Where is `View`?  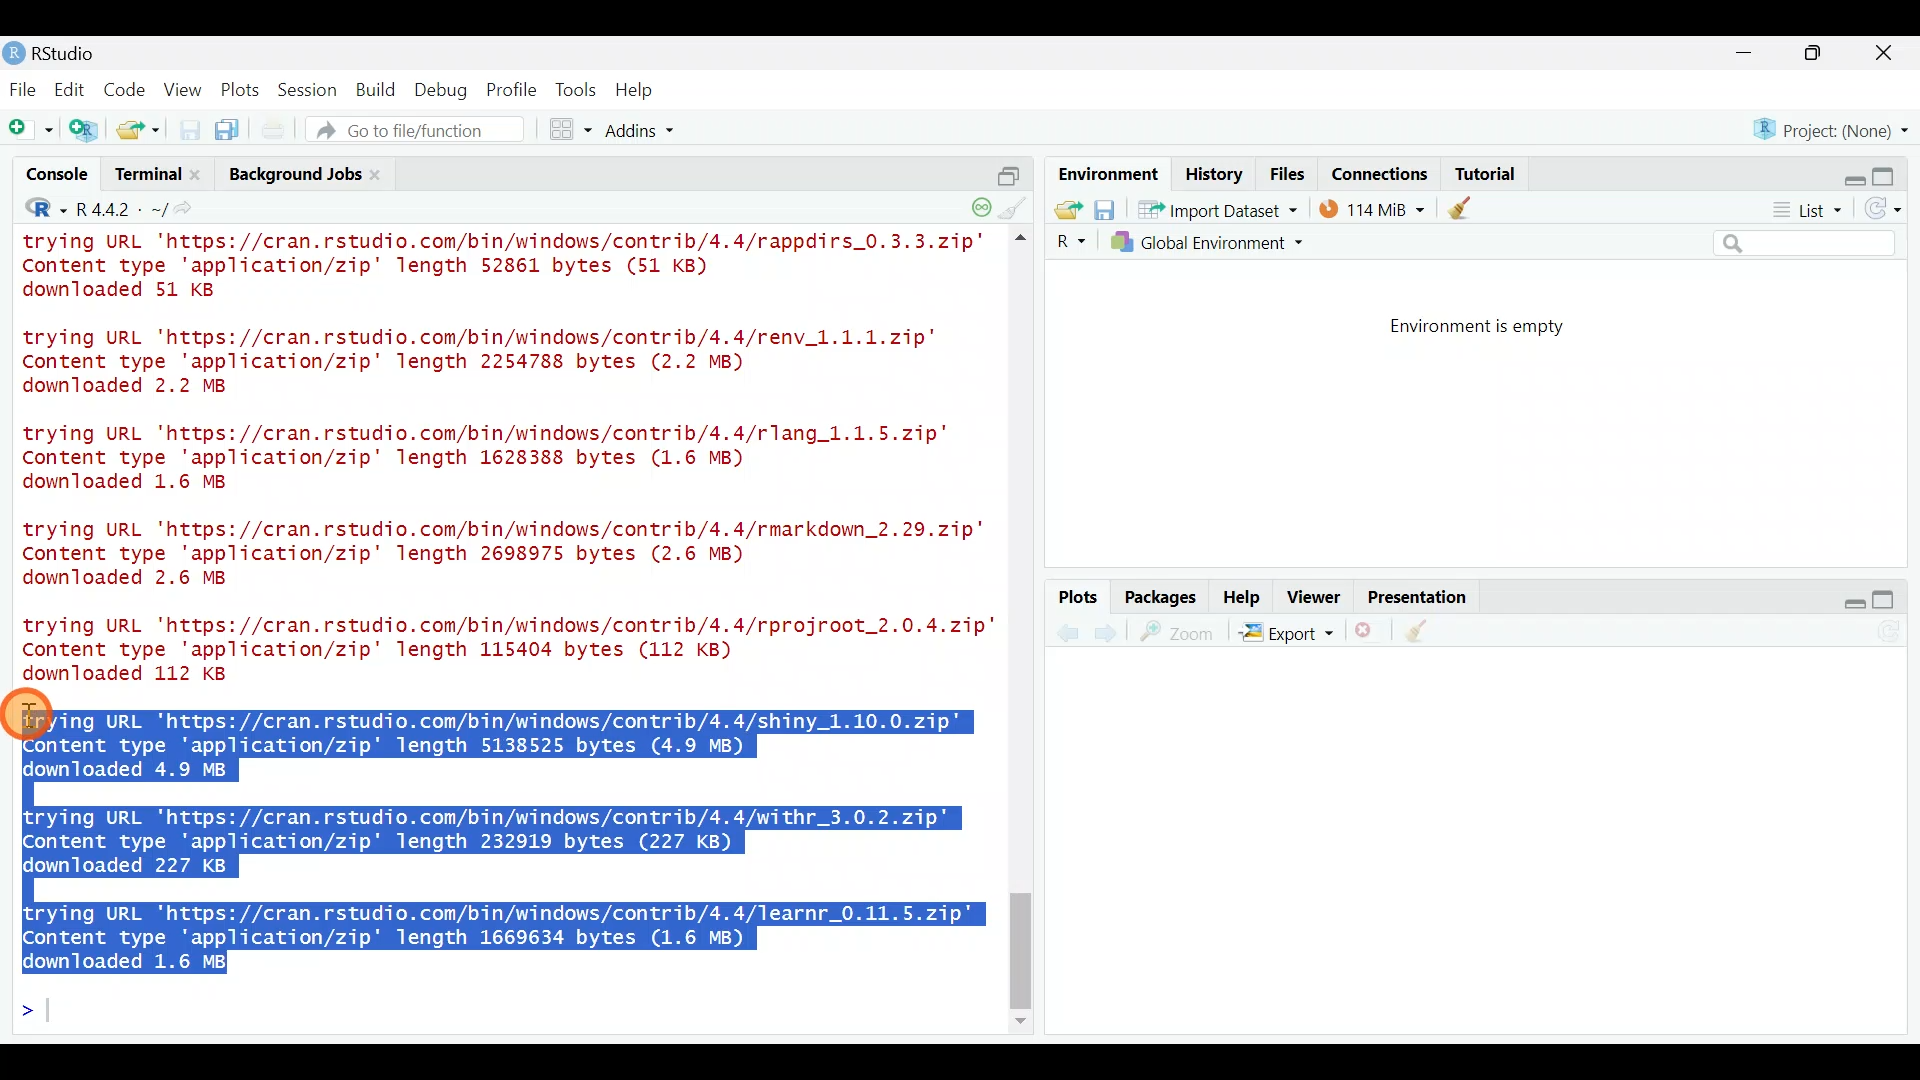
View is located at coordinates (185, 89).